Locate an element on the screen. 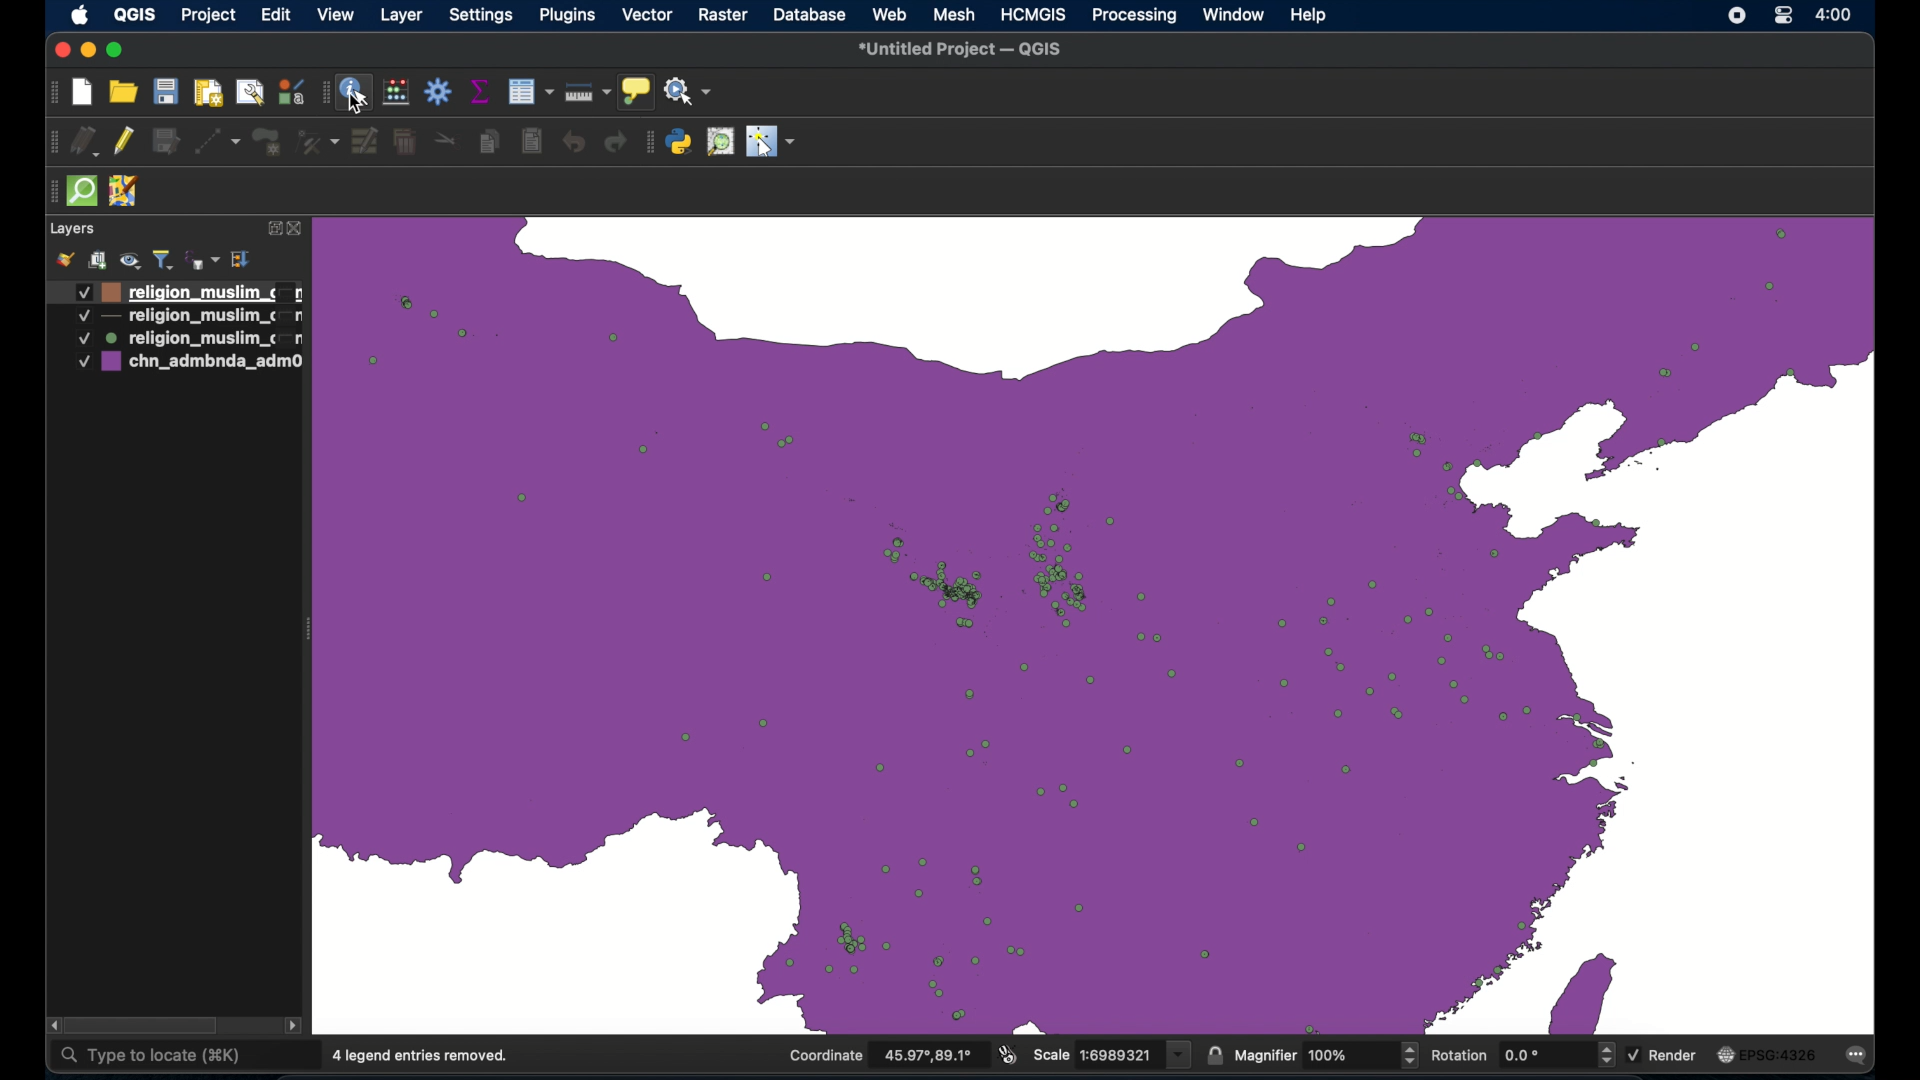  4 legend entries removed is located at coordinates (422, 1056).